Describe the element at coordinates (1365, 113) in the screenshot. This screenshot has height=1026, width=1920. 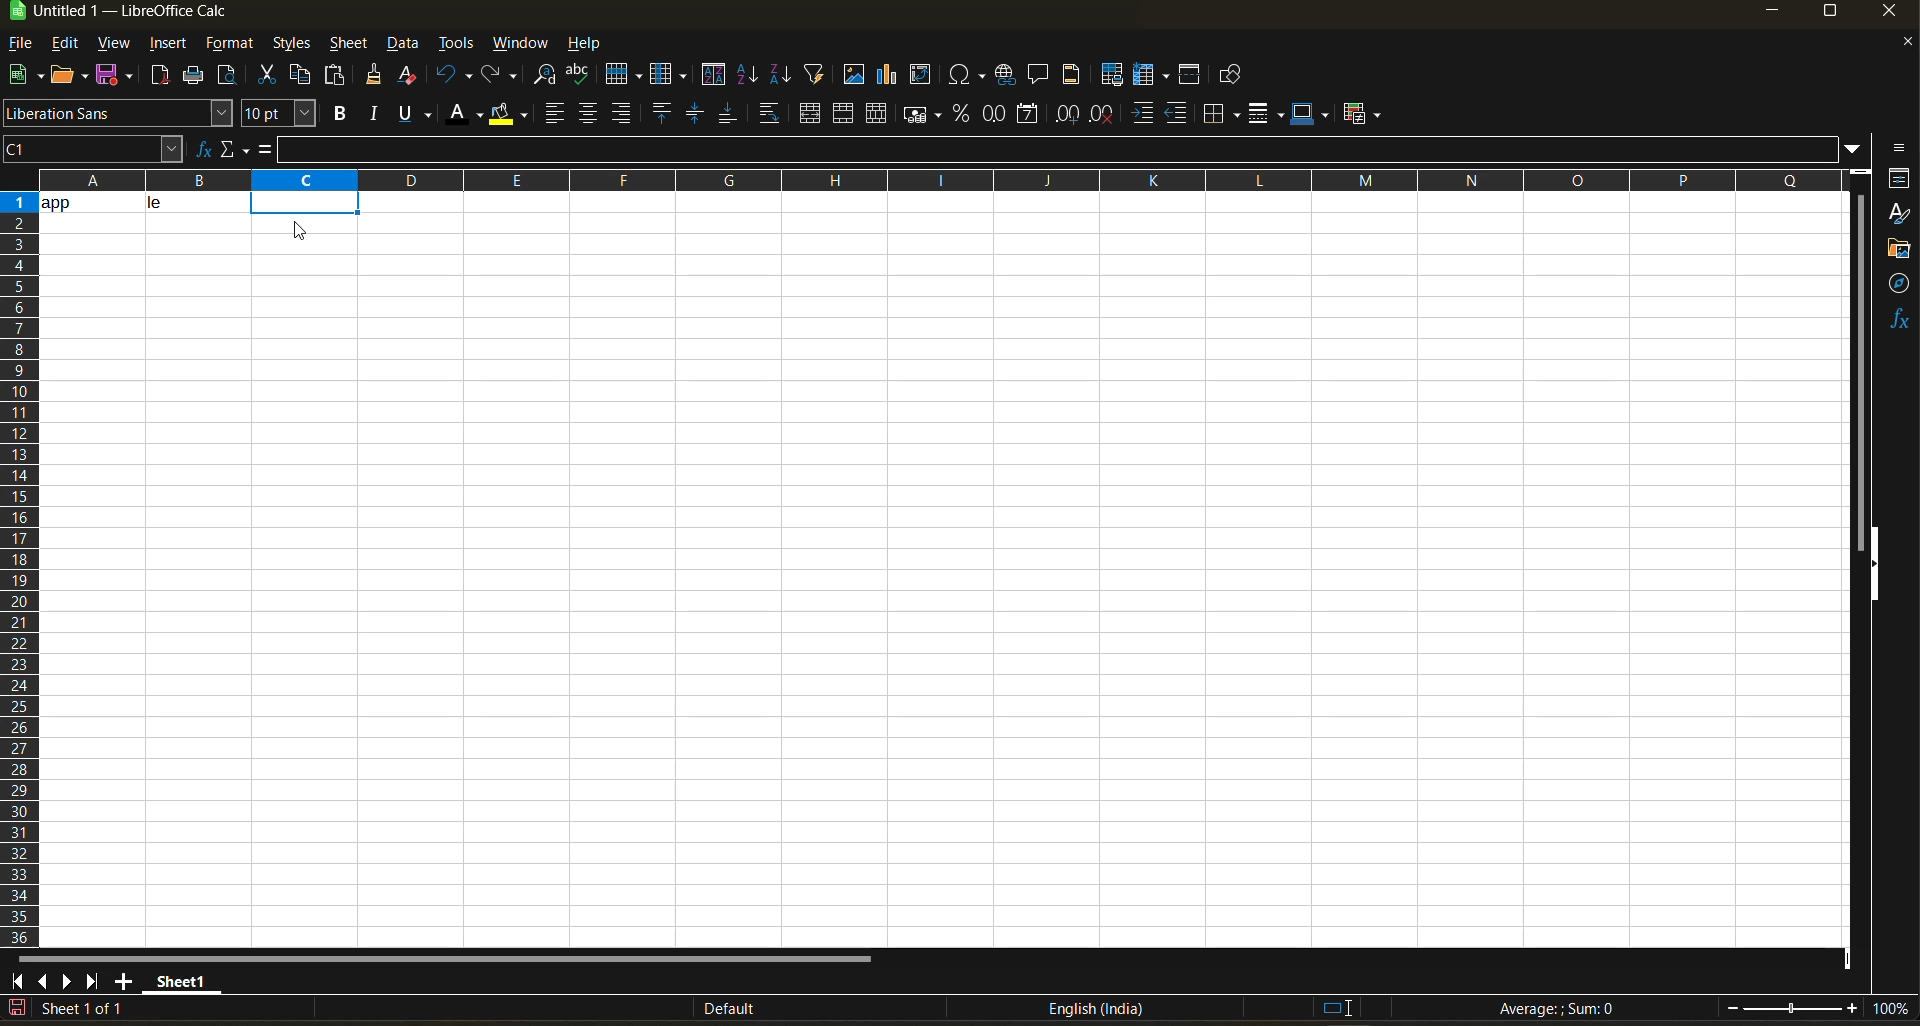
I see `conditional` at that location.